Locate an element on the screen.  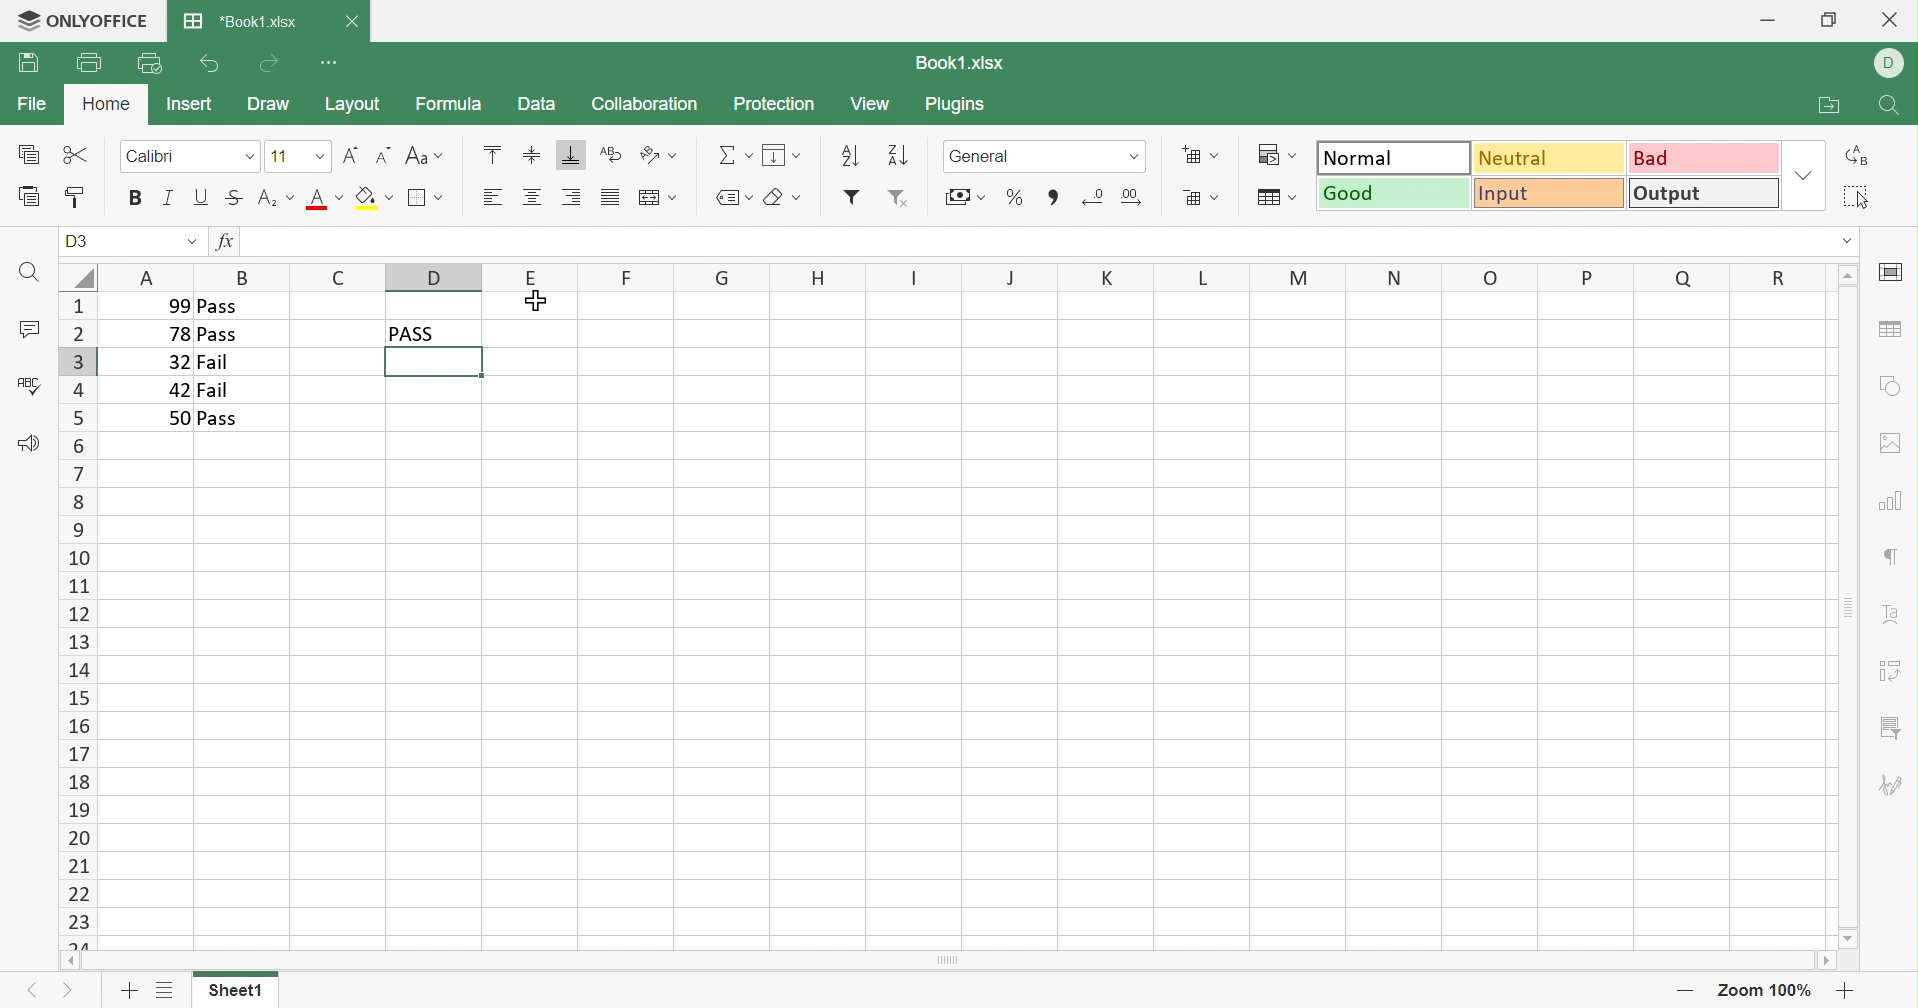
Signature settings is located at coordinates (1895, 784).